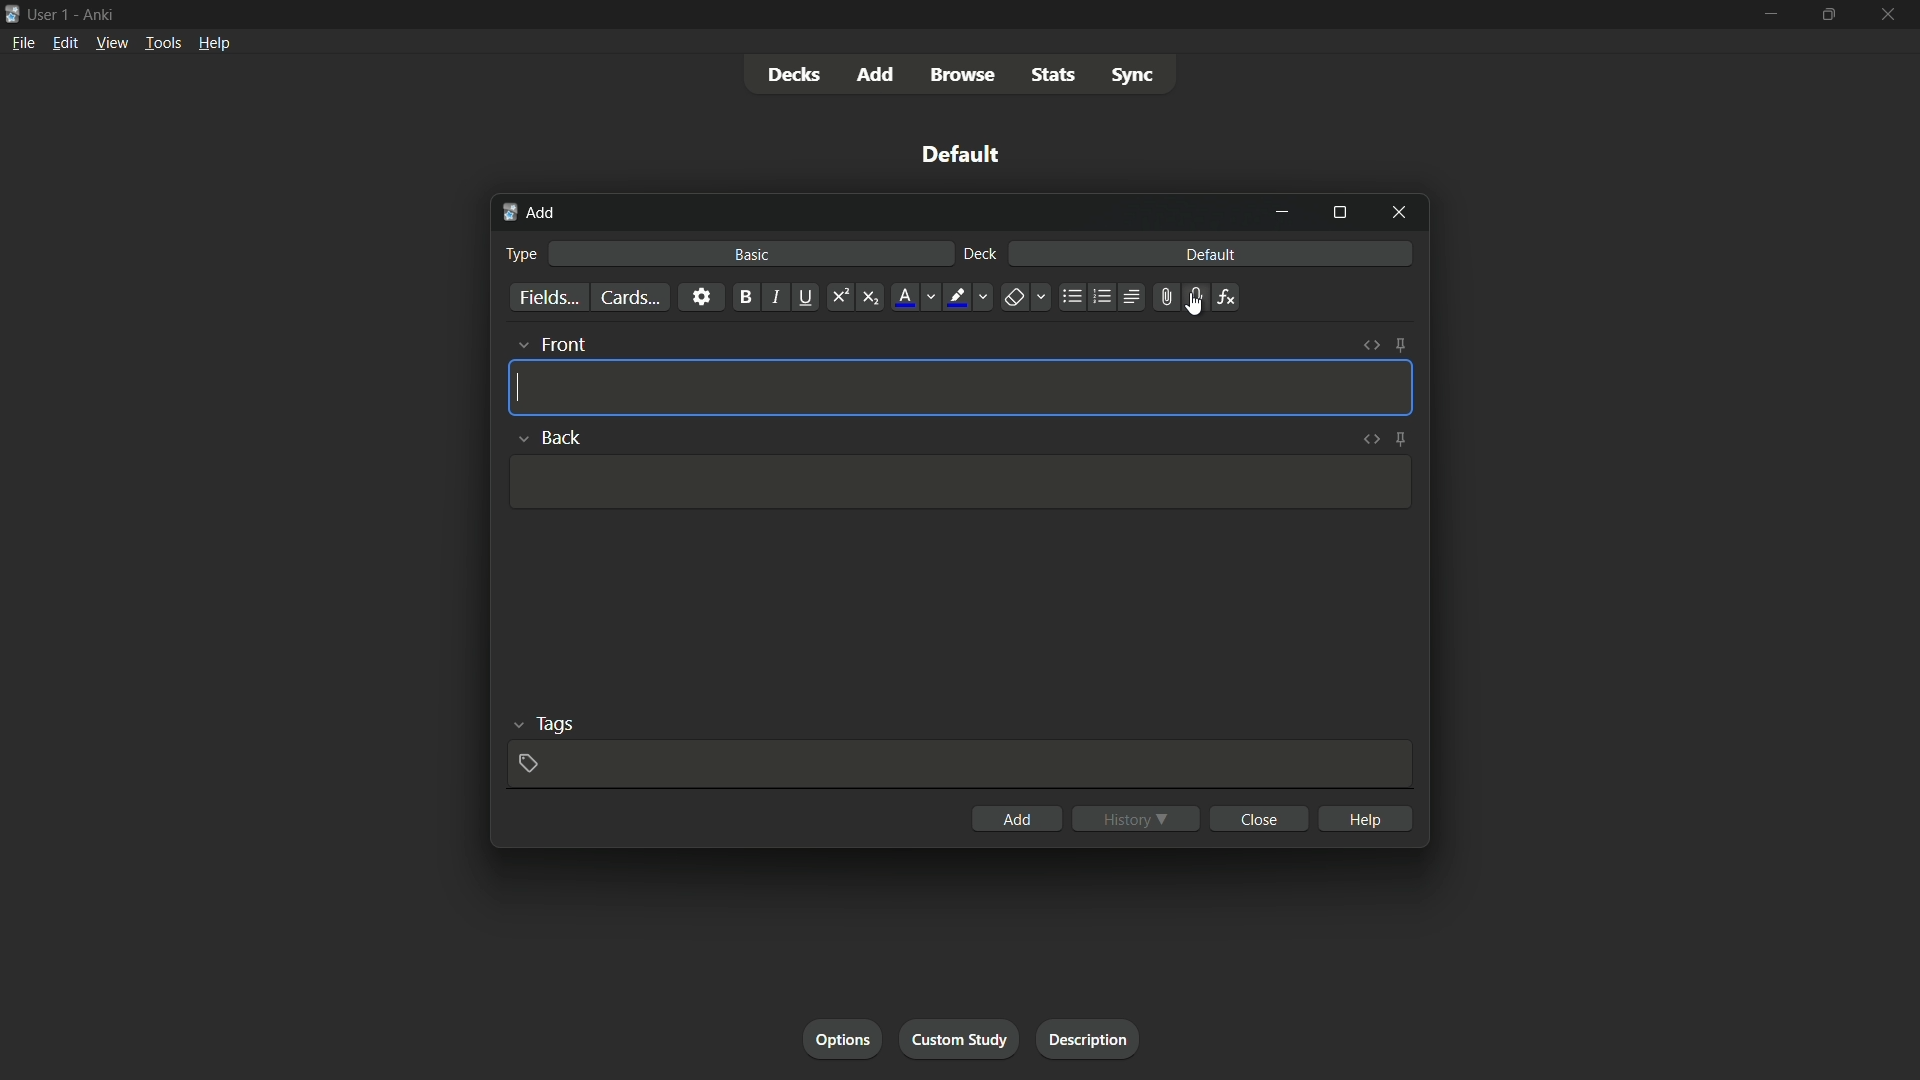  Describe the element at coordinates (1088, 1039) in the screenshot. I see `description` at that location.